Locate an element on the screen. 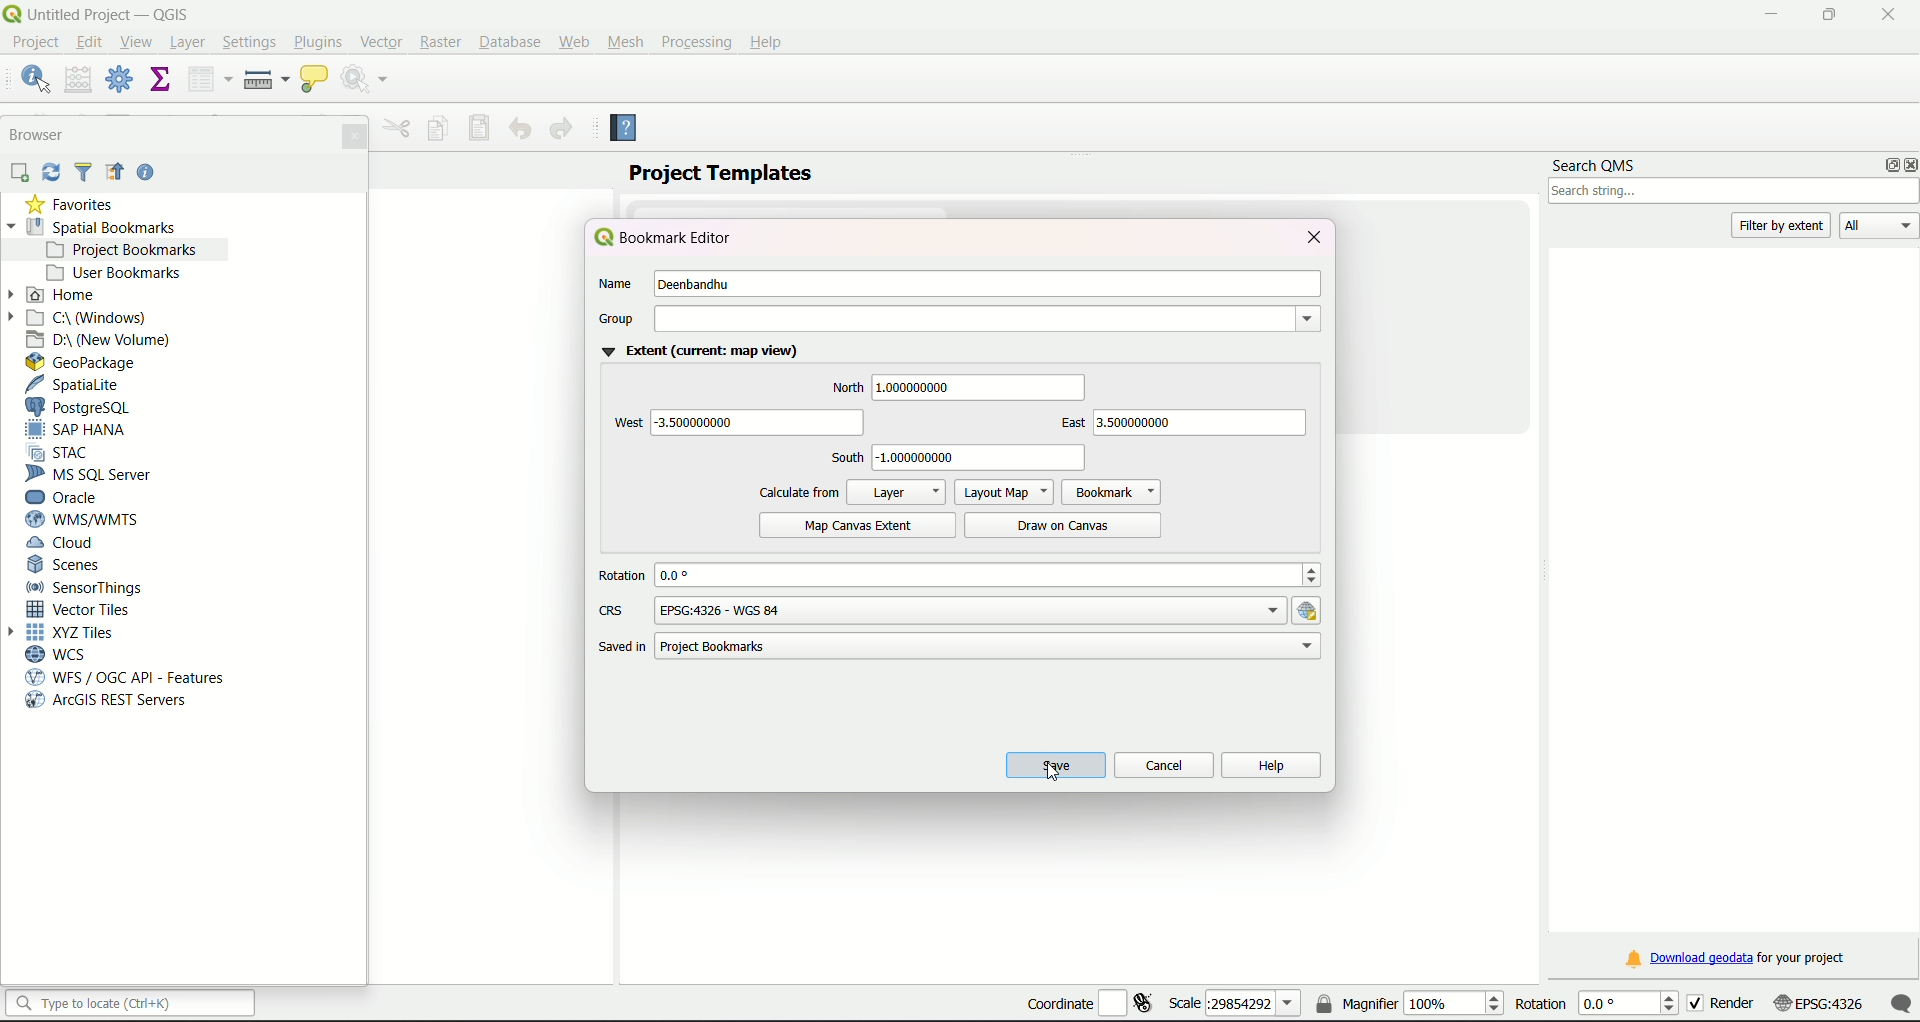  options is located at coordinates (1885, 165).